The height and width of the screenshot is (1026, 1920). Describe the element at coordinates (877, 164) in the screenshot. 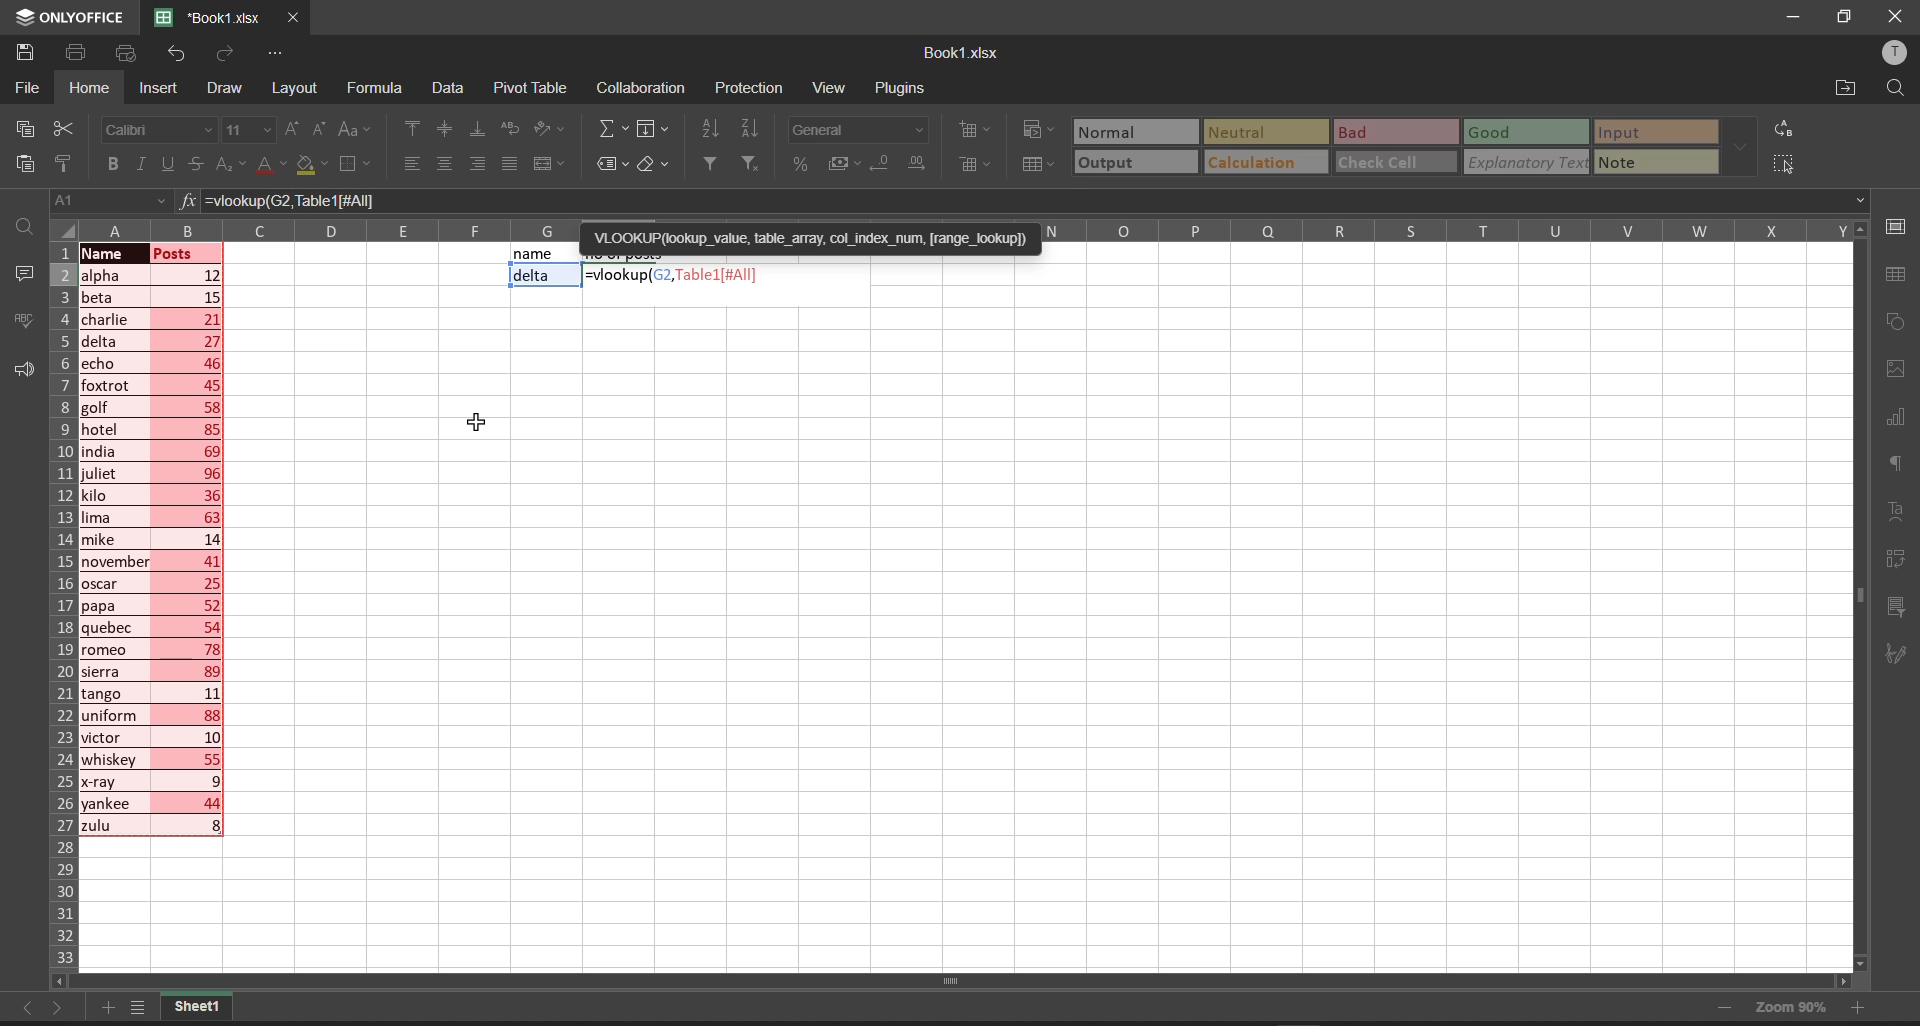

I see `decrease decimal` at that location.